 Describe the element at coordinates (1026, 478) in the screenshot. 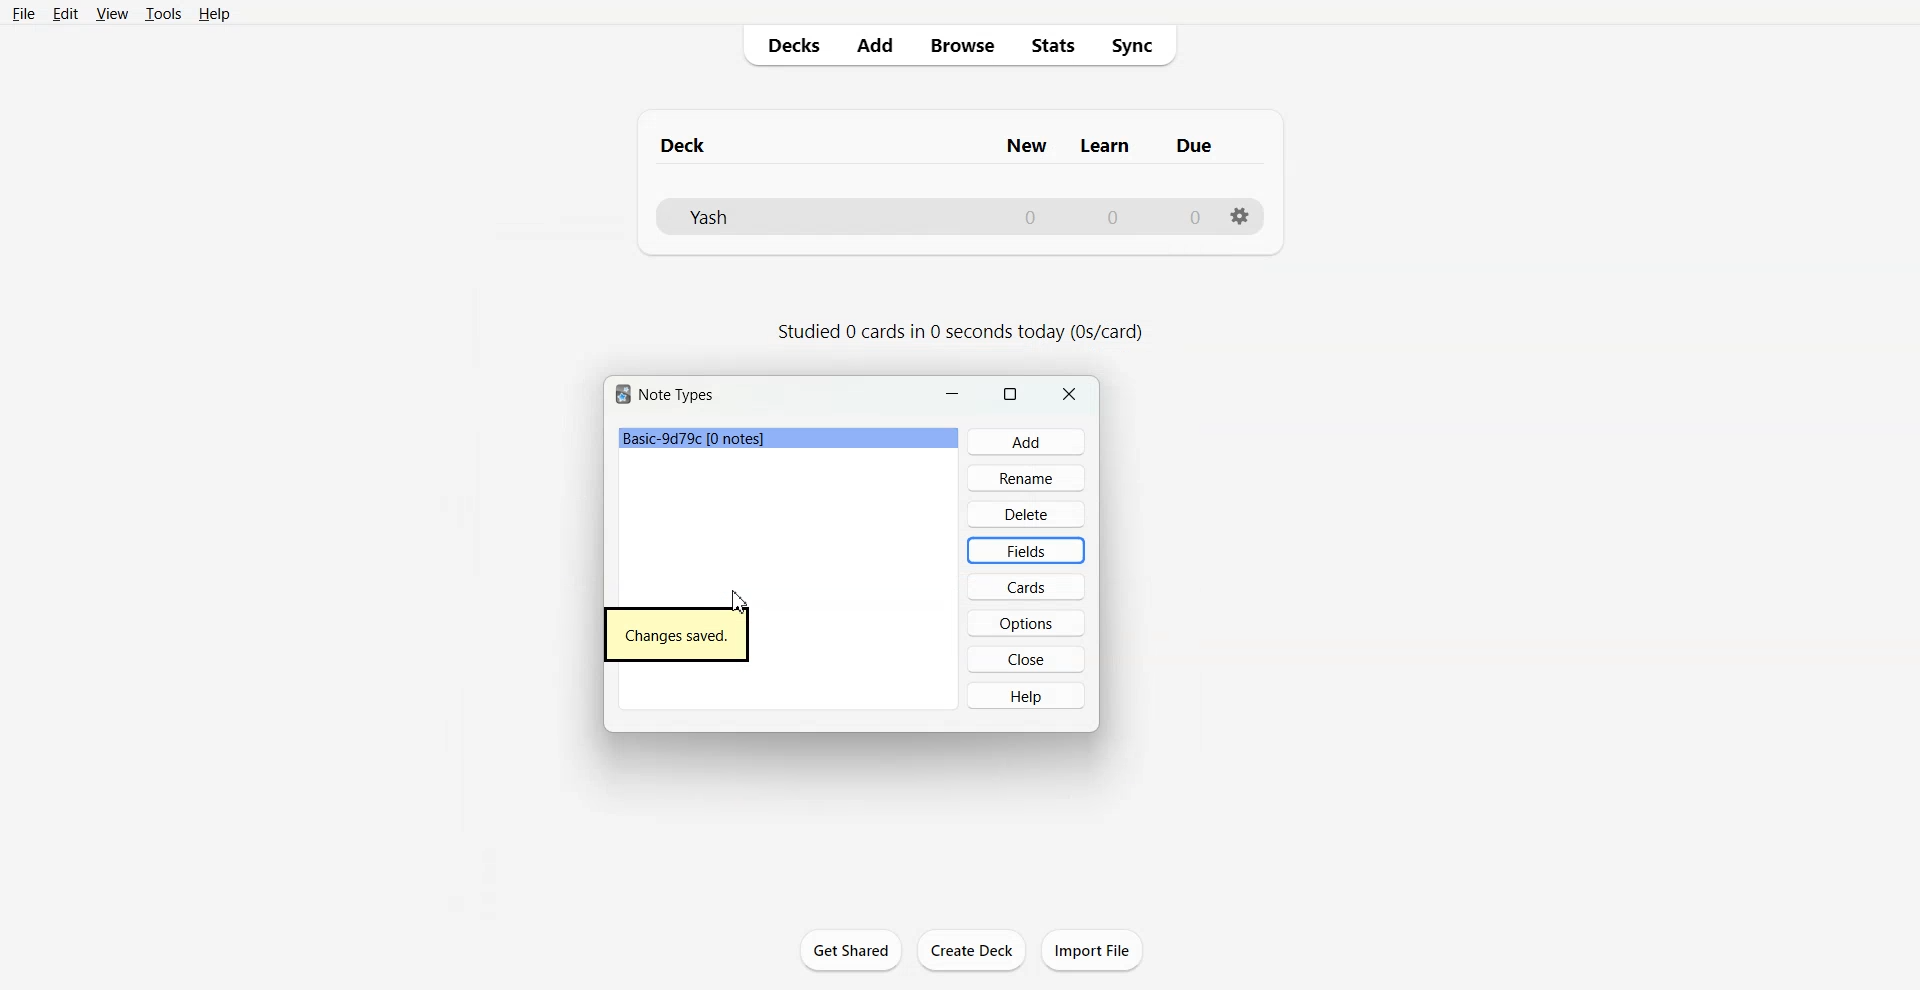

I see `Rename` at that location.